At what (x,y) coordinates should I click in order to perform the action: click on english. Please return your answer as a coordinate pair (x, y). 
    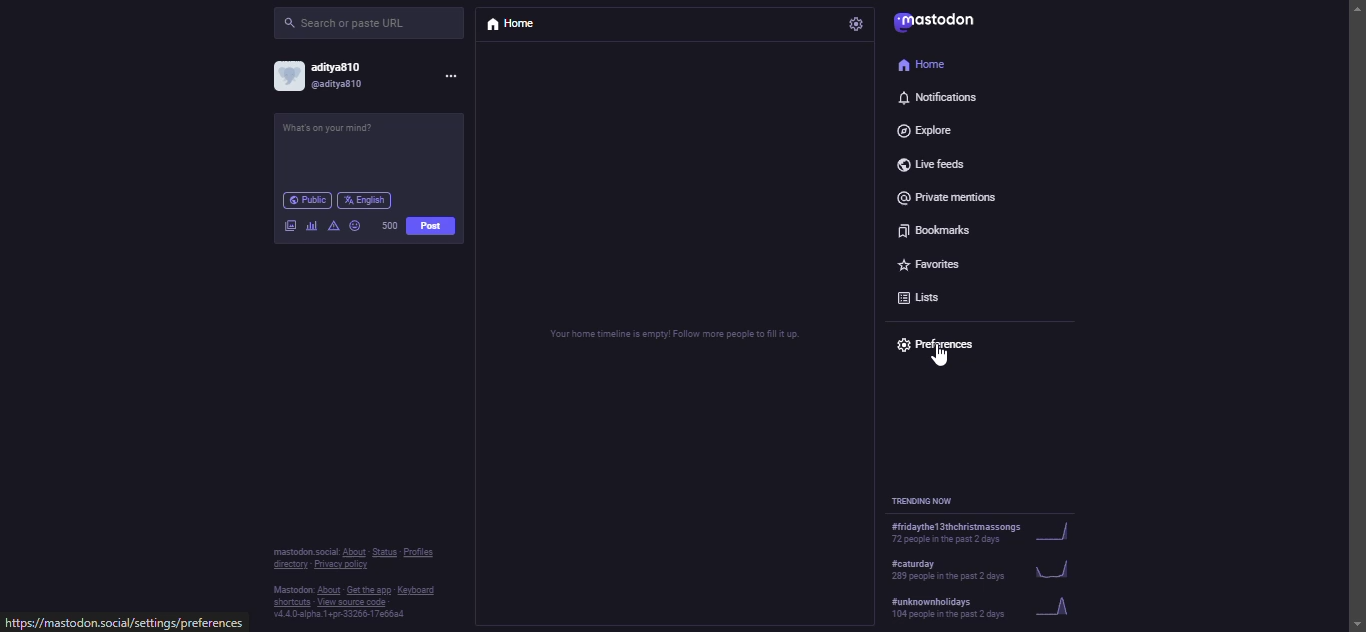
    Looking at the image, I should click on (369, 200).